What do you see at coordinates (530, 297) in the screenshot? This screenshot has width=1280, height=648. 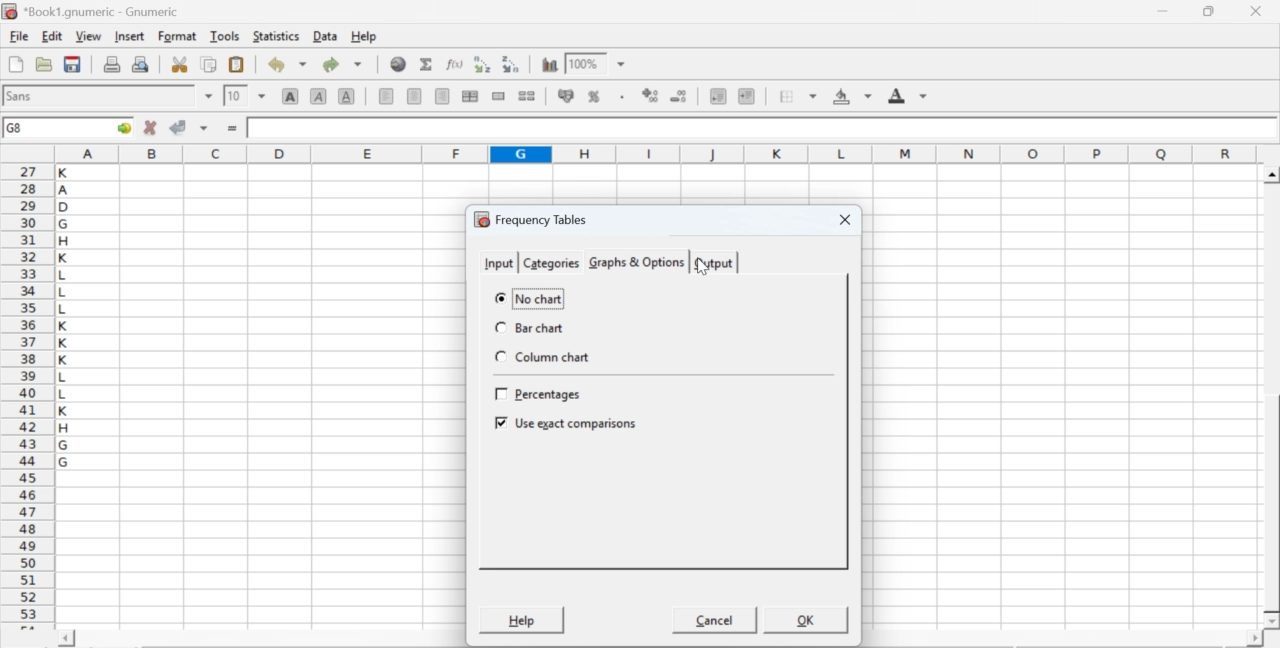 I see `no chart` at bounding box center [530, 297].